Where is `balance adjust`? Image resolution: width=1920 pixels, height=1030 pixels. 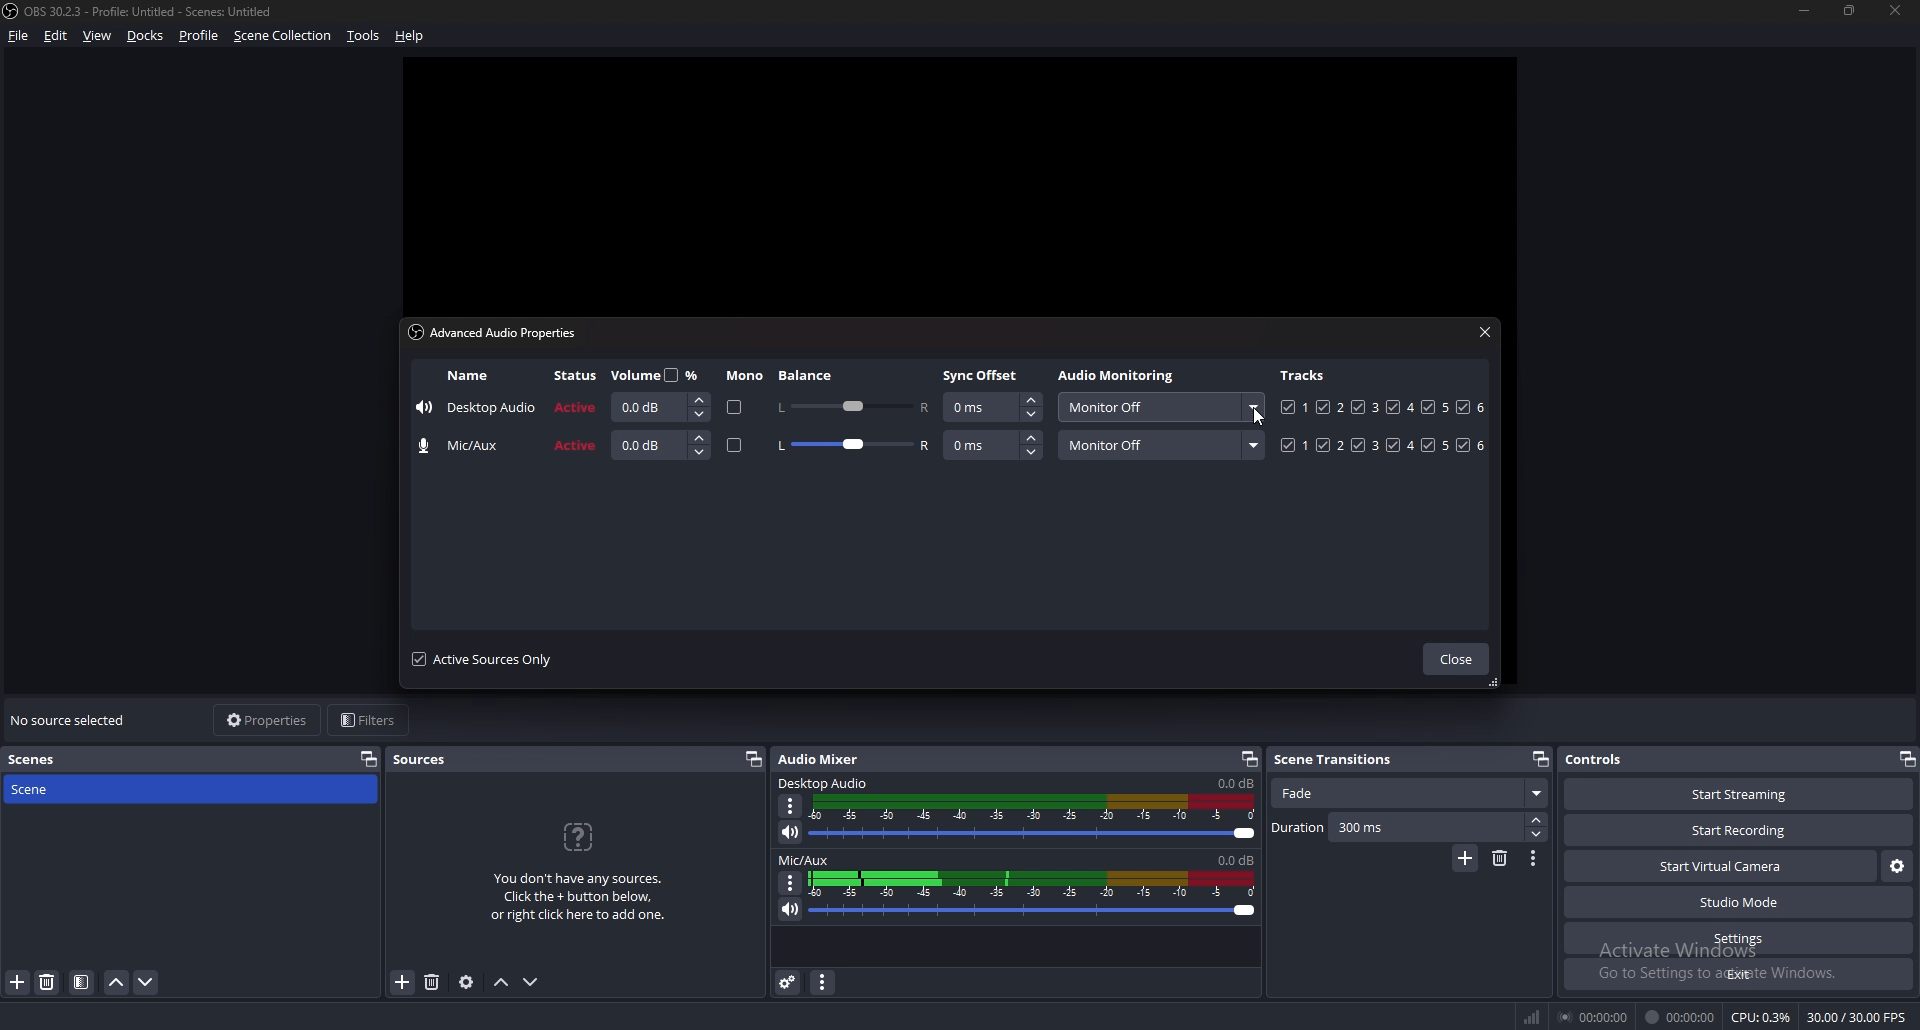 balance adjust is located at coordinates (852, 405).